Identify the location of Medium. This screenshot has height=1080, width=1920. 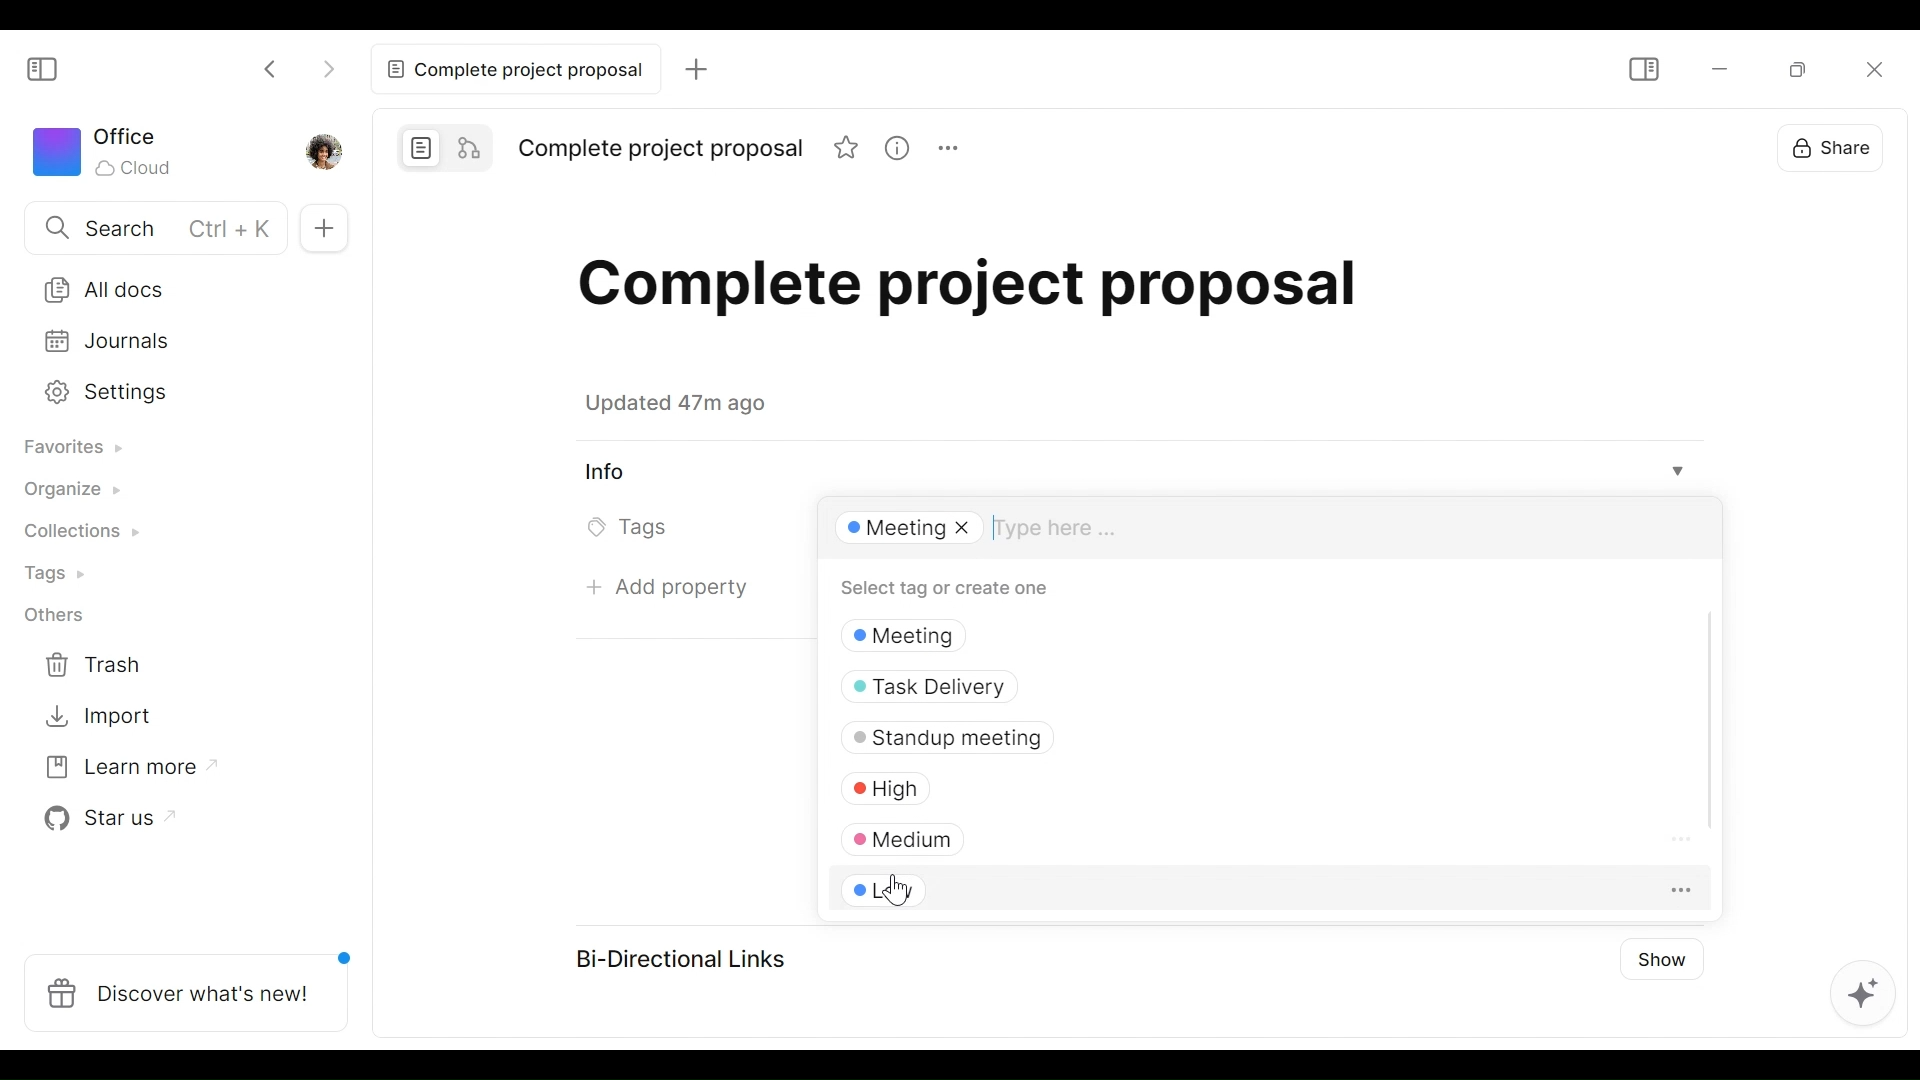
(1054, 833).